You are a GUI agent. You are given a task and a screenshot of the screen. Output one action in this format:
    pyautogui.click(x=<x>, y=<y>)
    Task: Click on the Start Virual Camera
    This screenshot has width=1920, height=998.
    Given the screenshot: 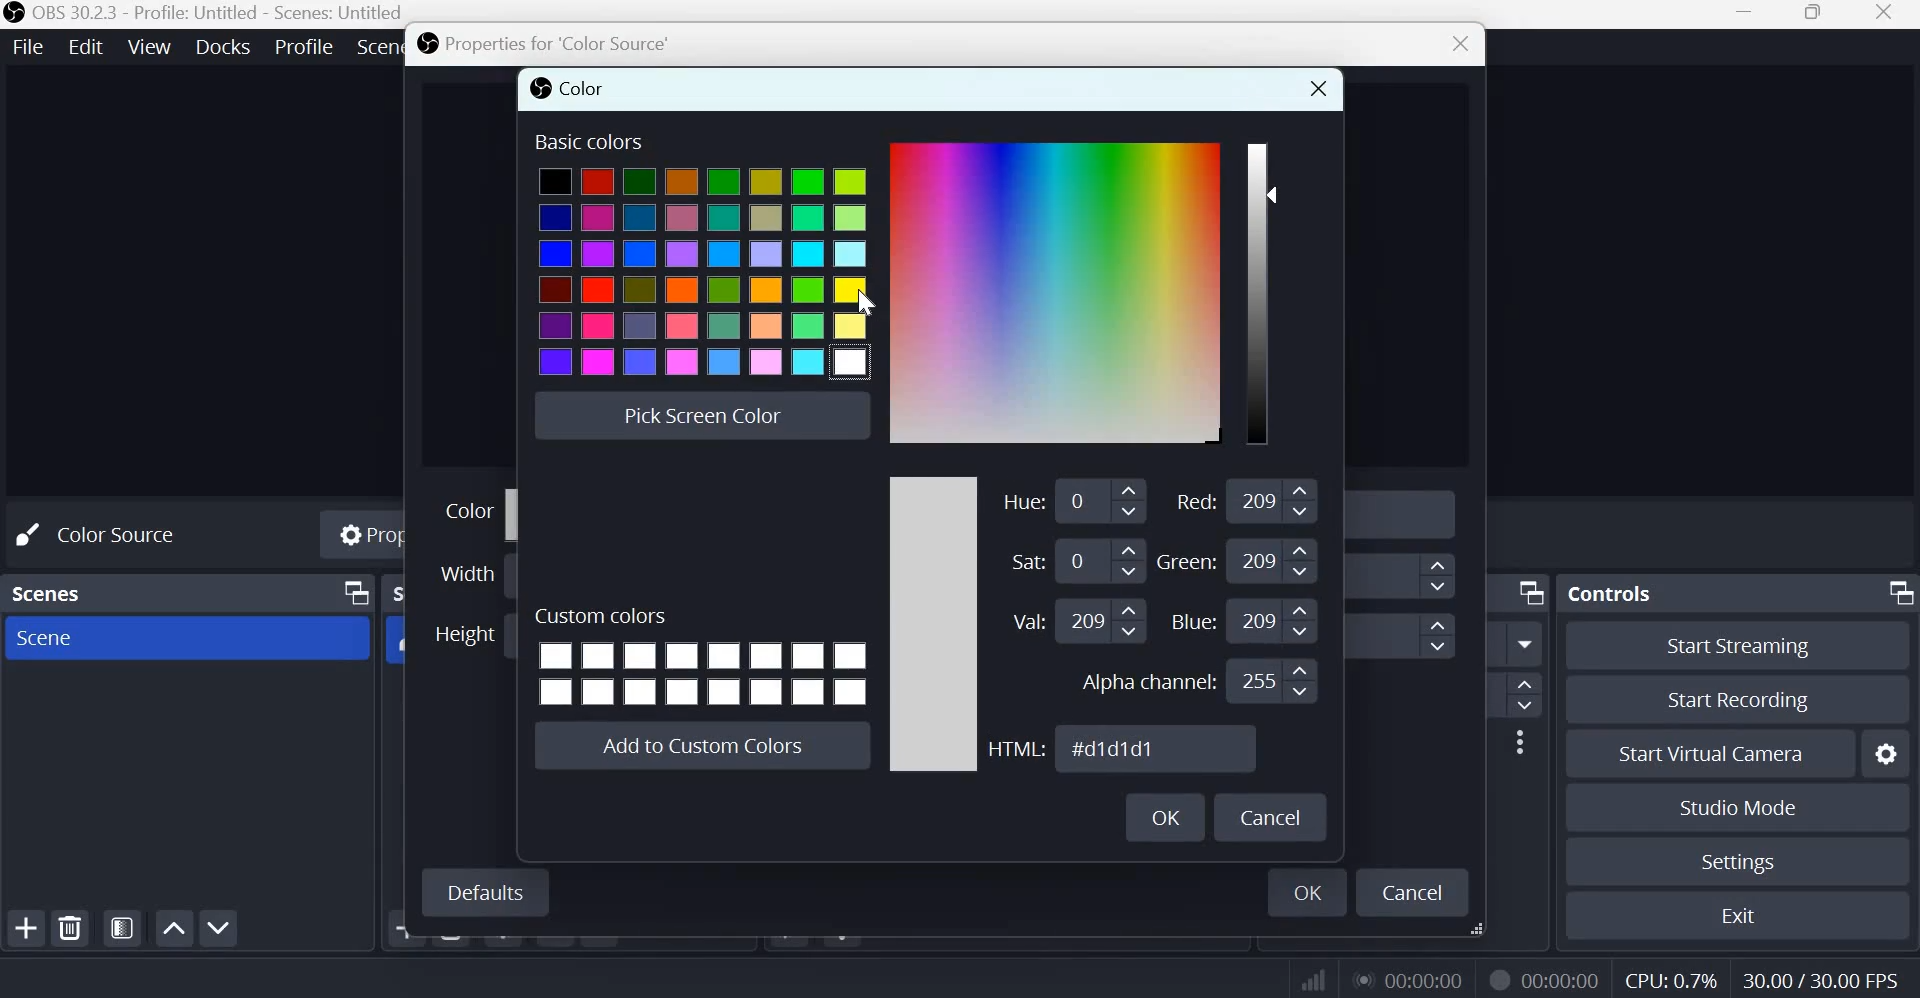 What is the action you would take?
    pyautogui.click(x=1711, y=755)
    